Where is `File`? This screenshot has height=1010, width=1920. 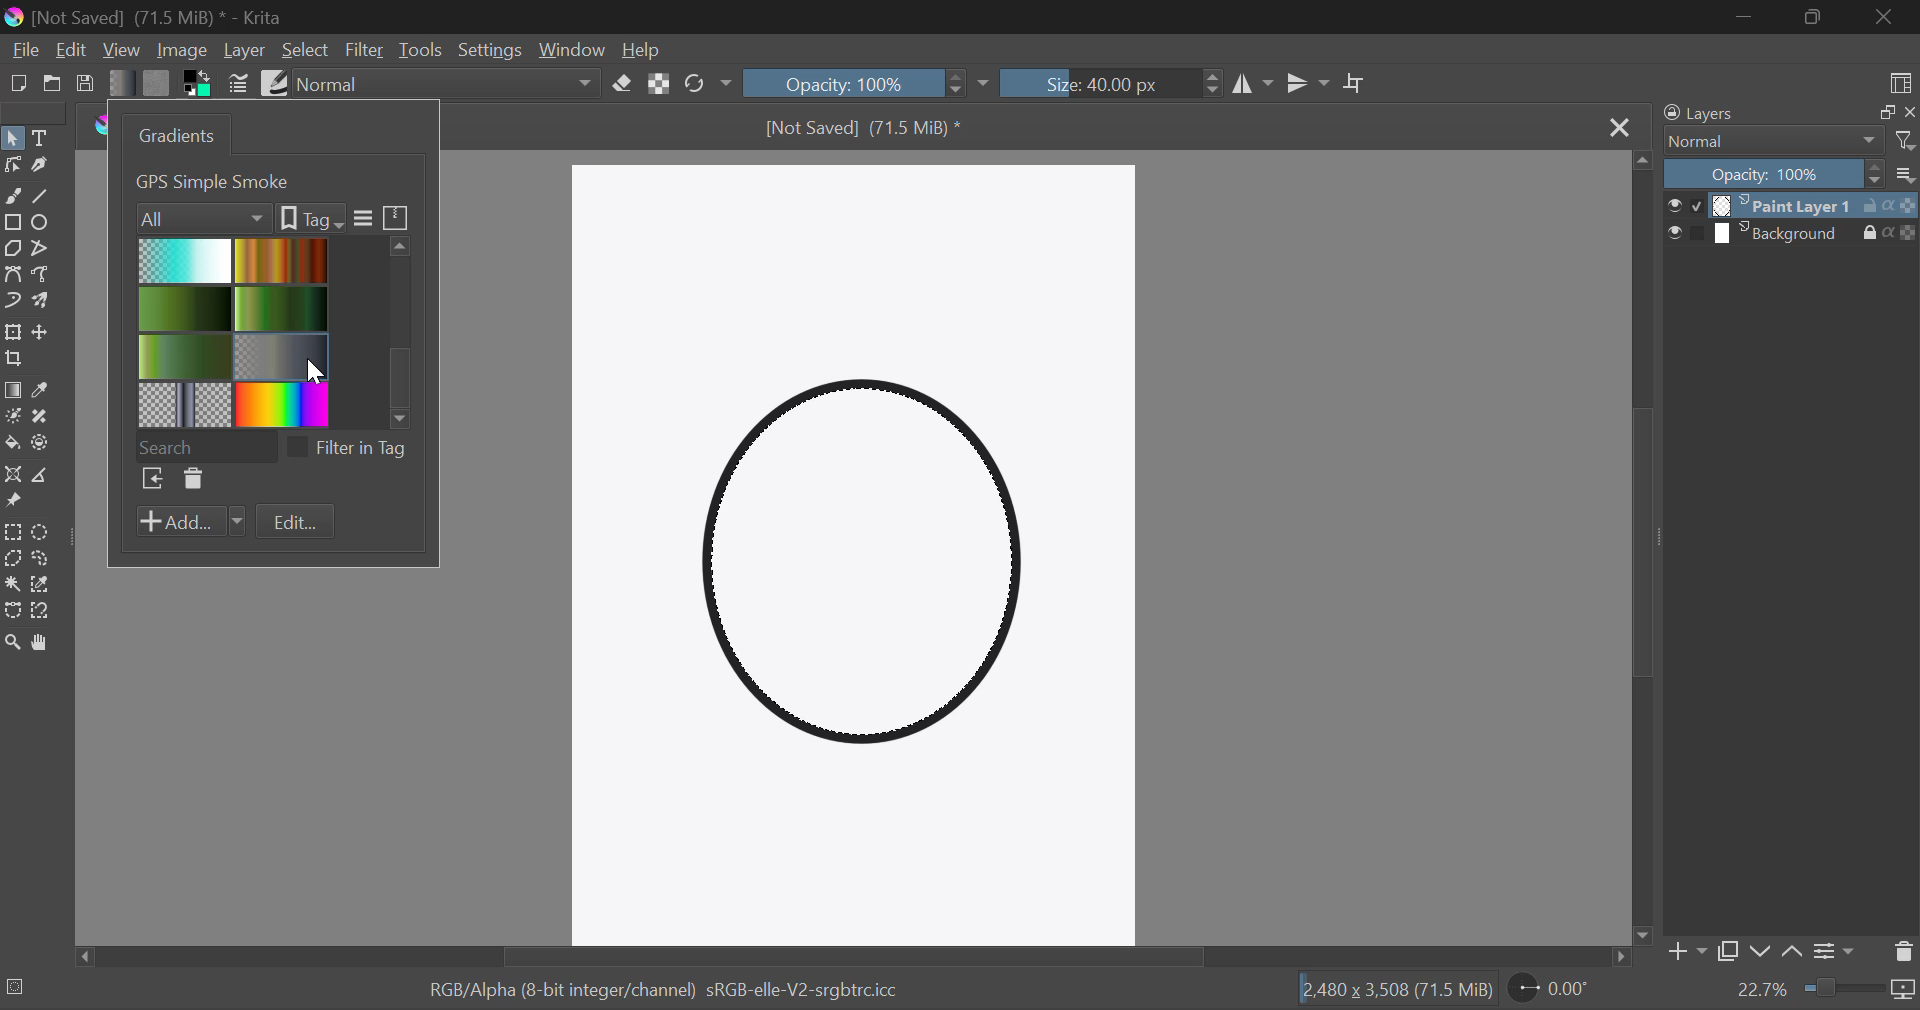
File is located at coordinates (23, 50).